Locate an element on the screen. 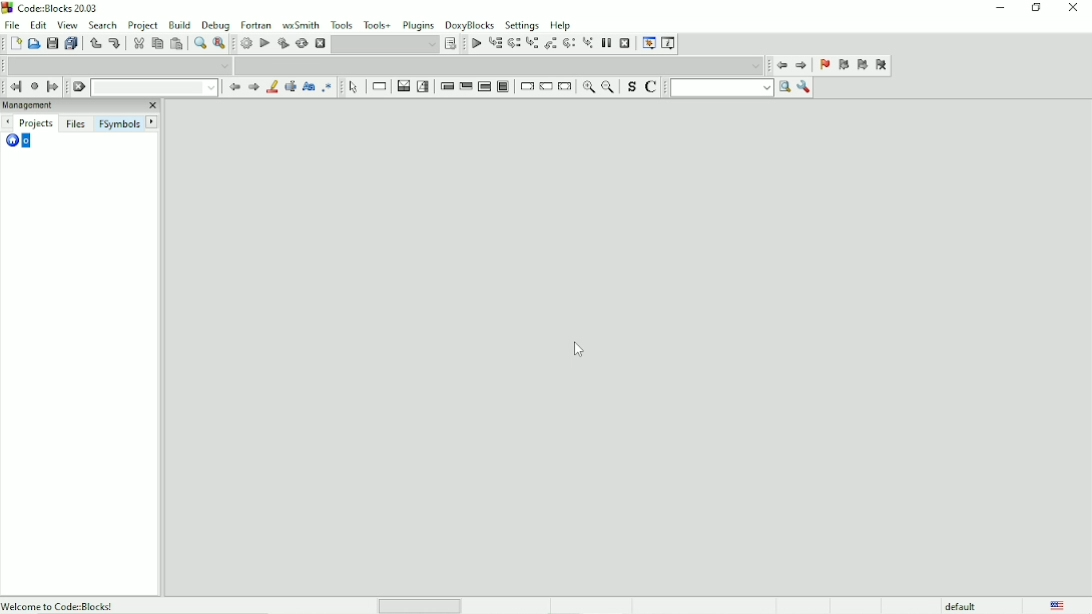  Debug is located at coordinates (216, 24).